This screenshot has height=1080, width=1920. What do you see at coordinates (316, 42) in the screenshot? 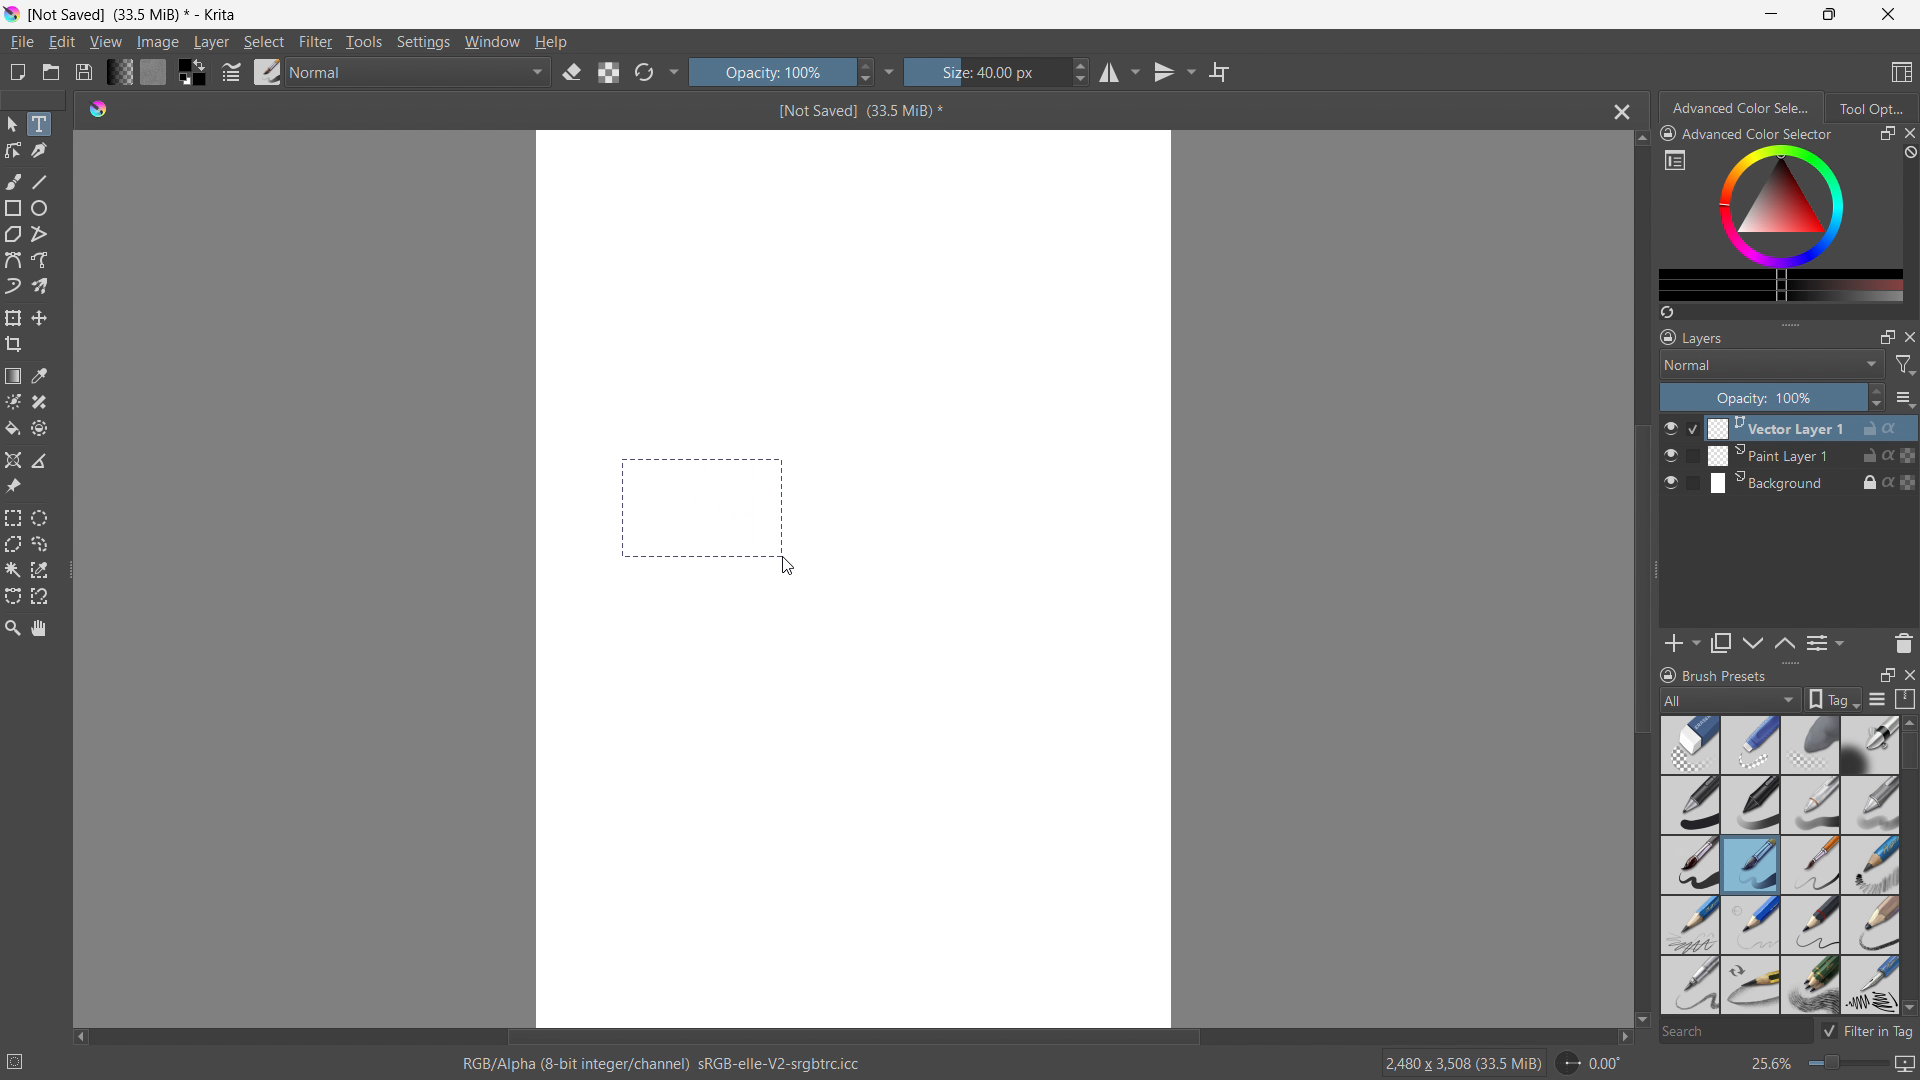
I see `filter` at bounding box center [316, 42].